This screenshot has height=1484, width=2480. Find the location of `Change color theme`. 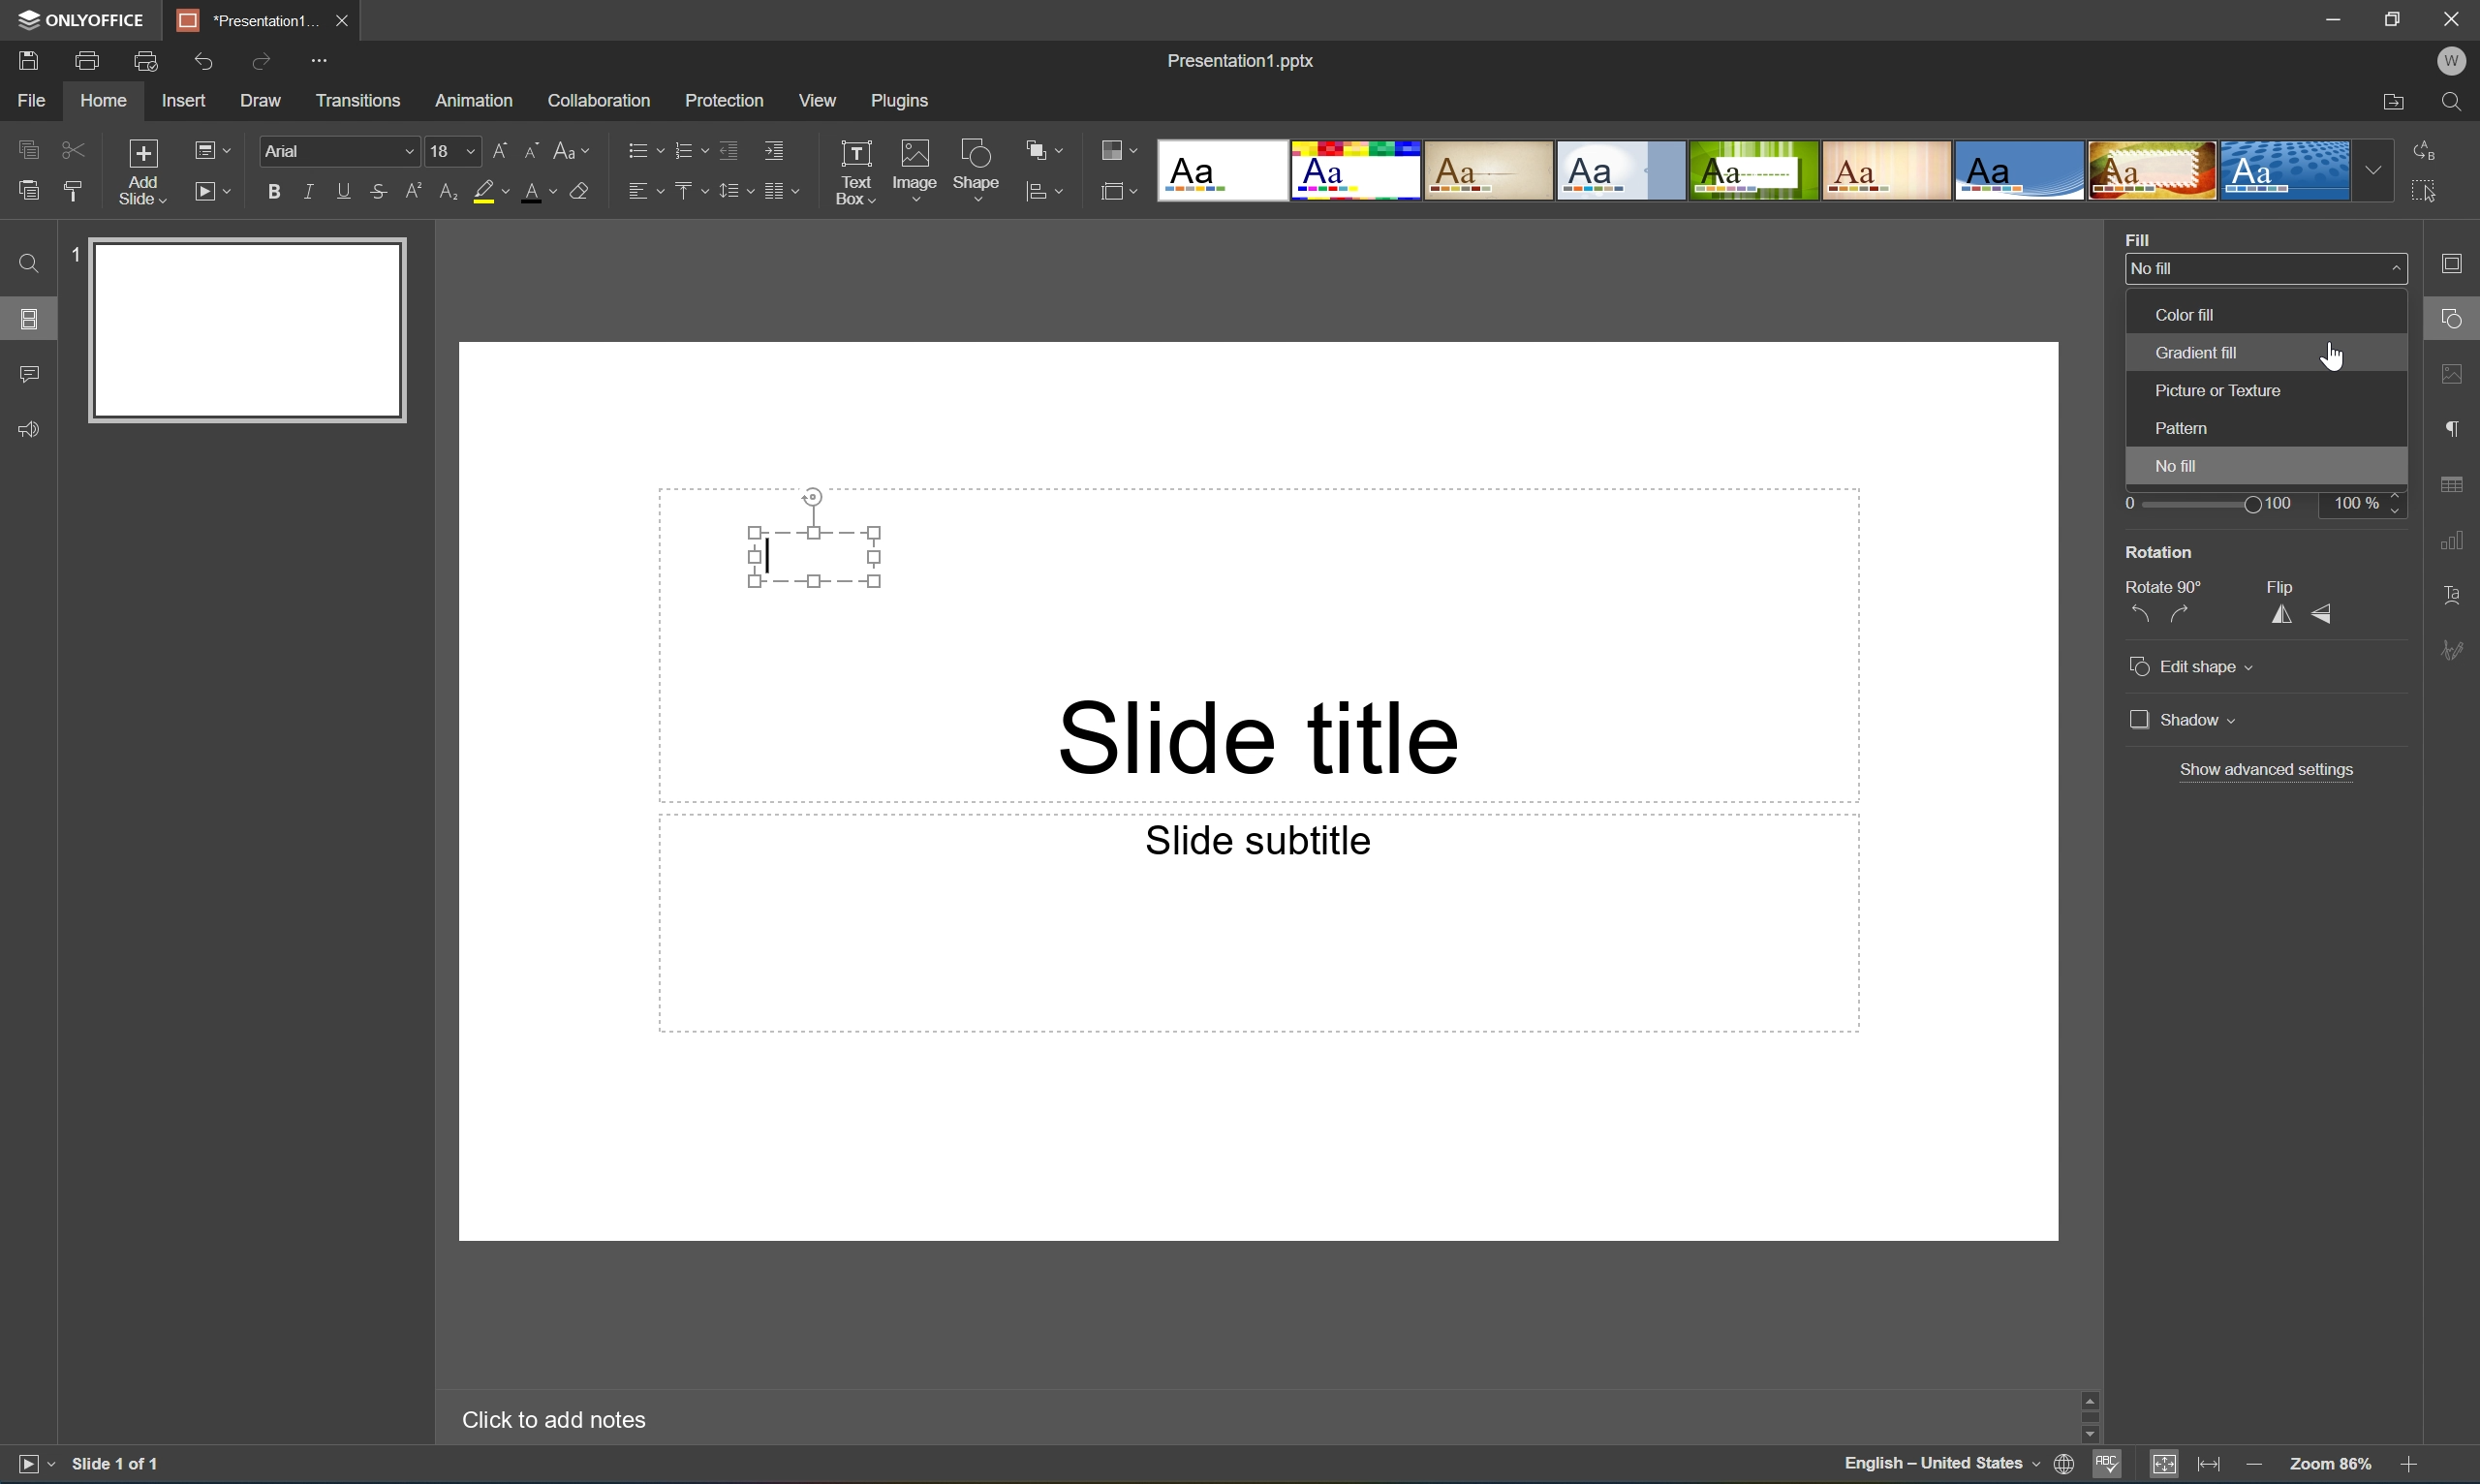

Change color theme is located at coordinates (1119, 152).